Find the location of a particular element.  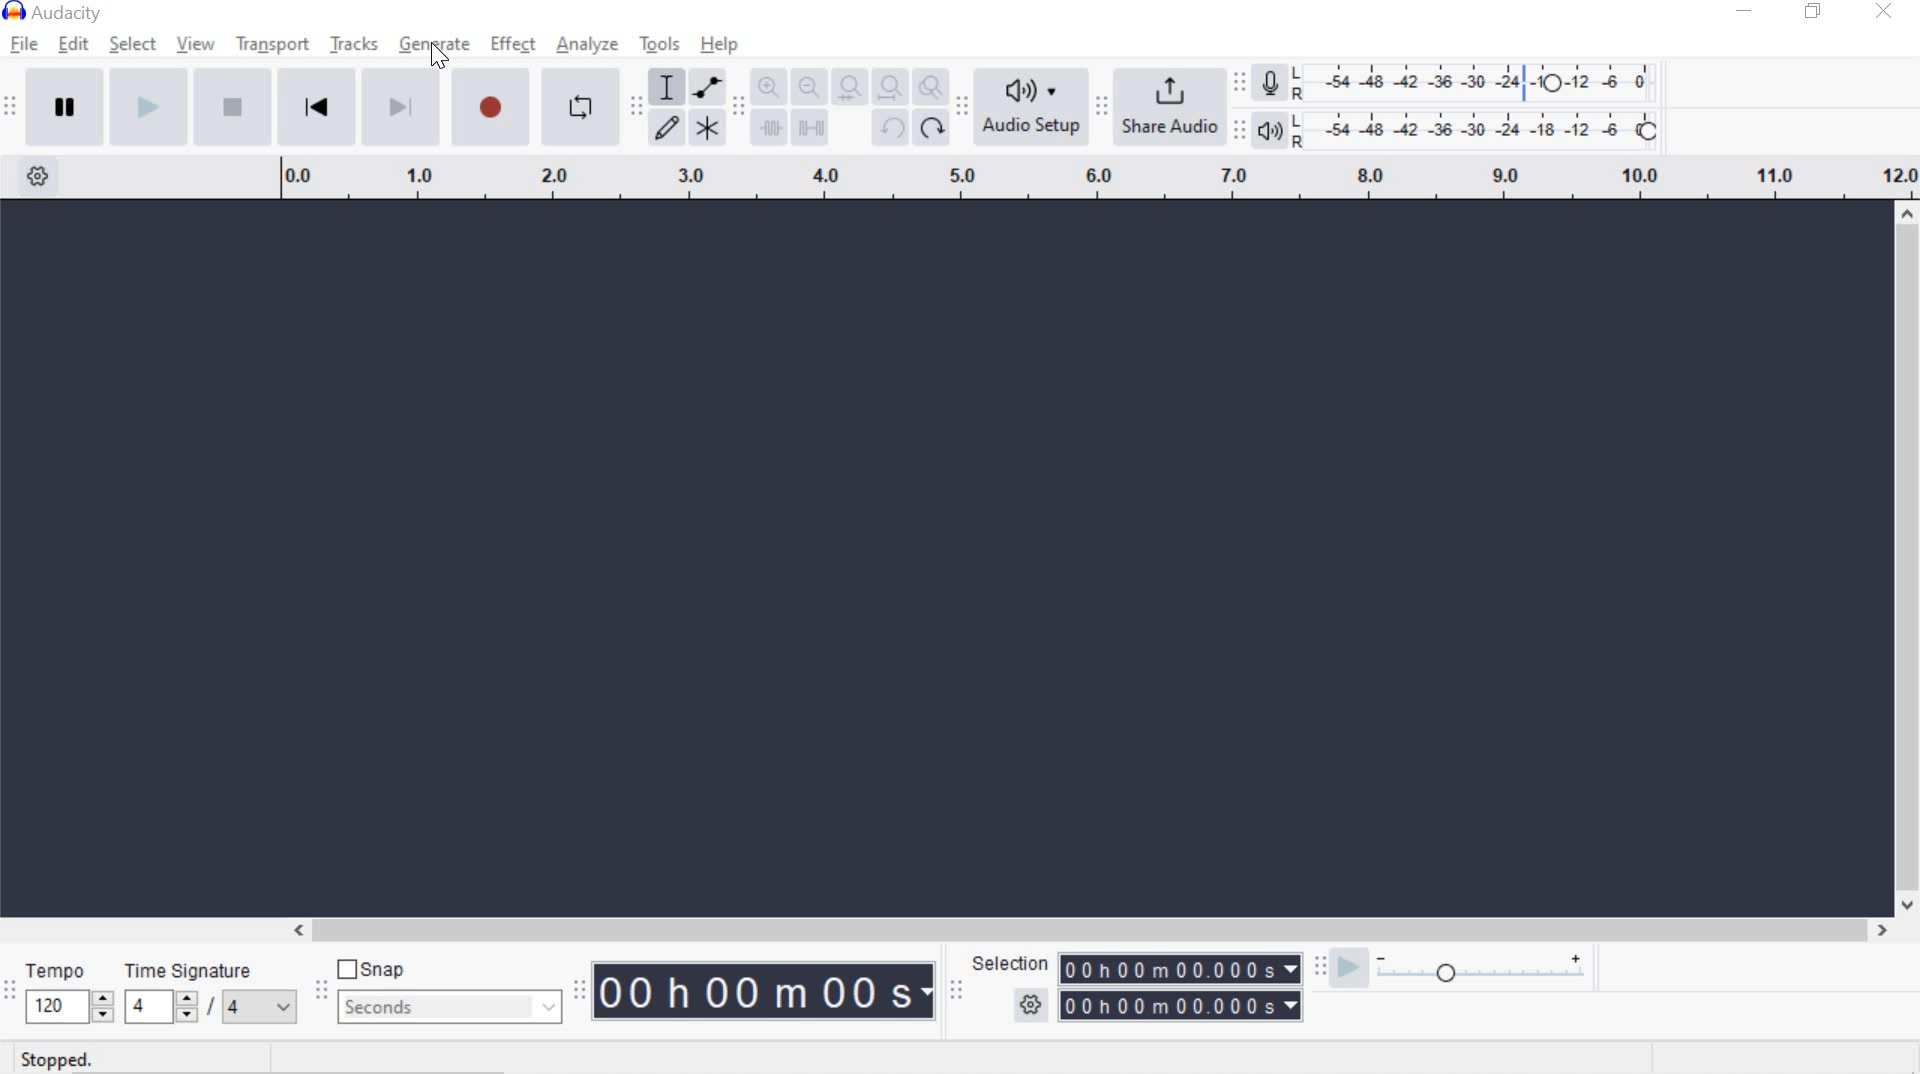

Edit toolbar is located at coordinates (736, 113).